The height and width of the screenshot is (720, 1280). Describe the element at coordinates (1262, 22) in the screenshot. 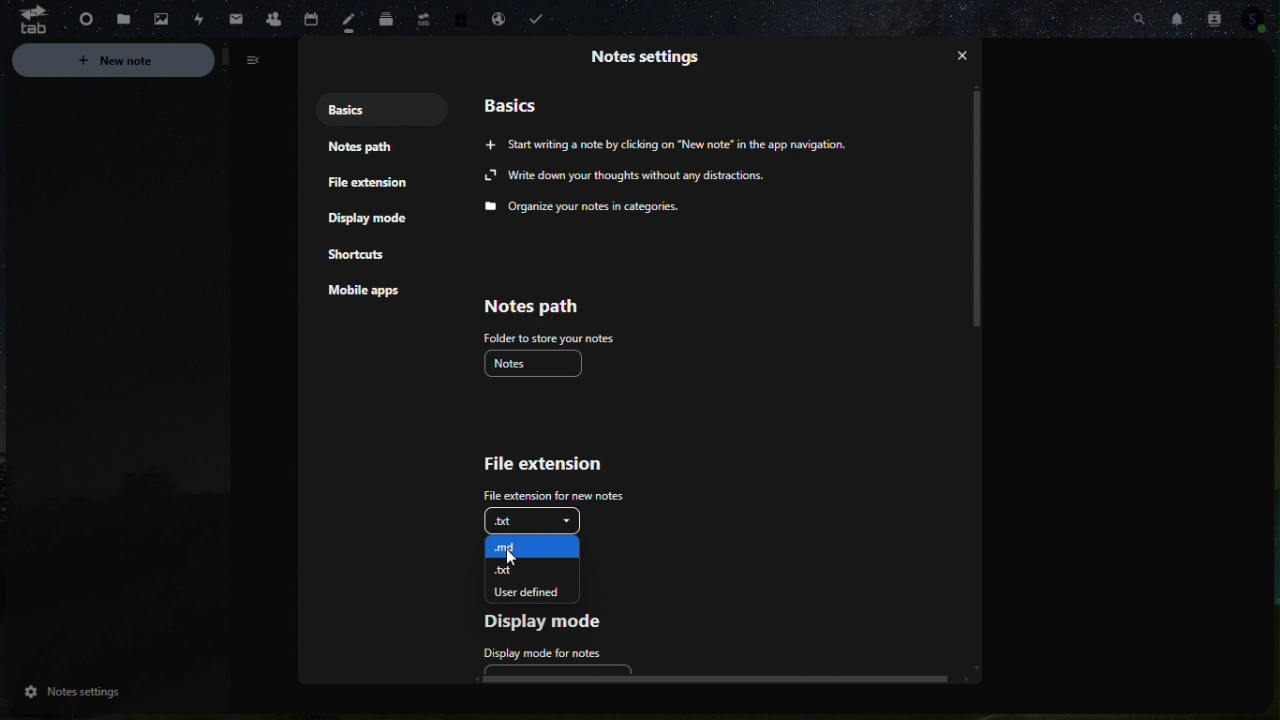

I see `Profile` at that location.